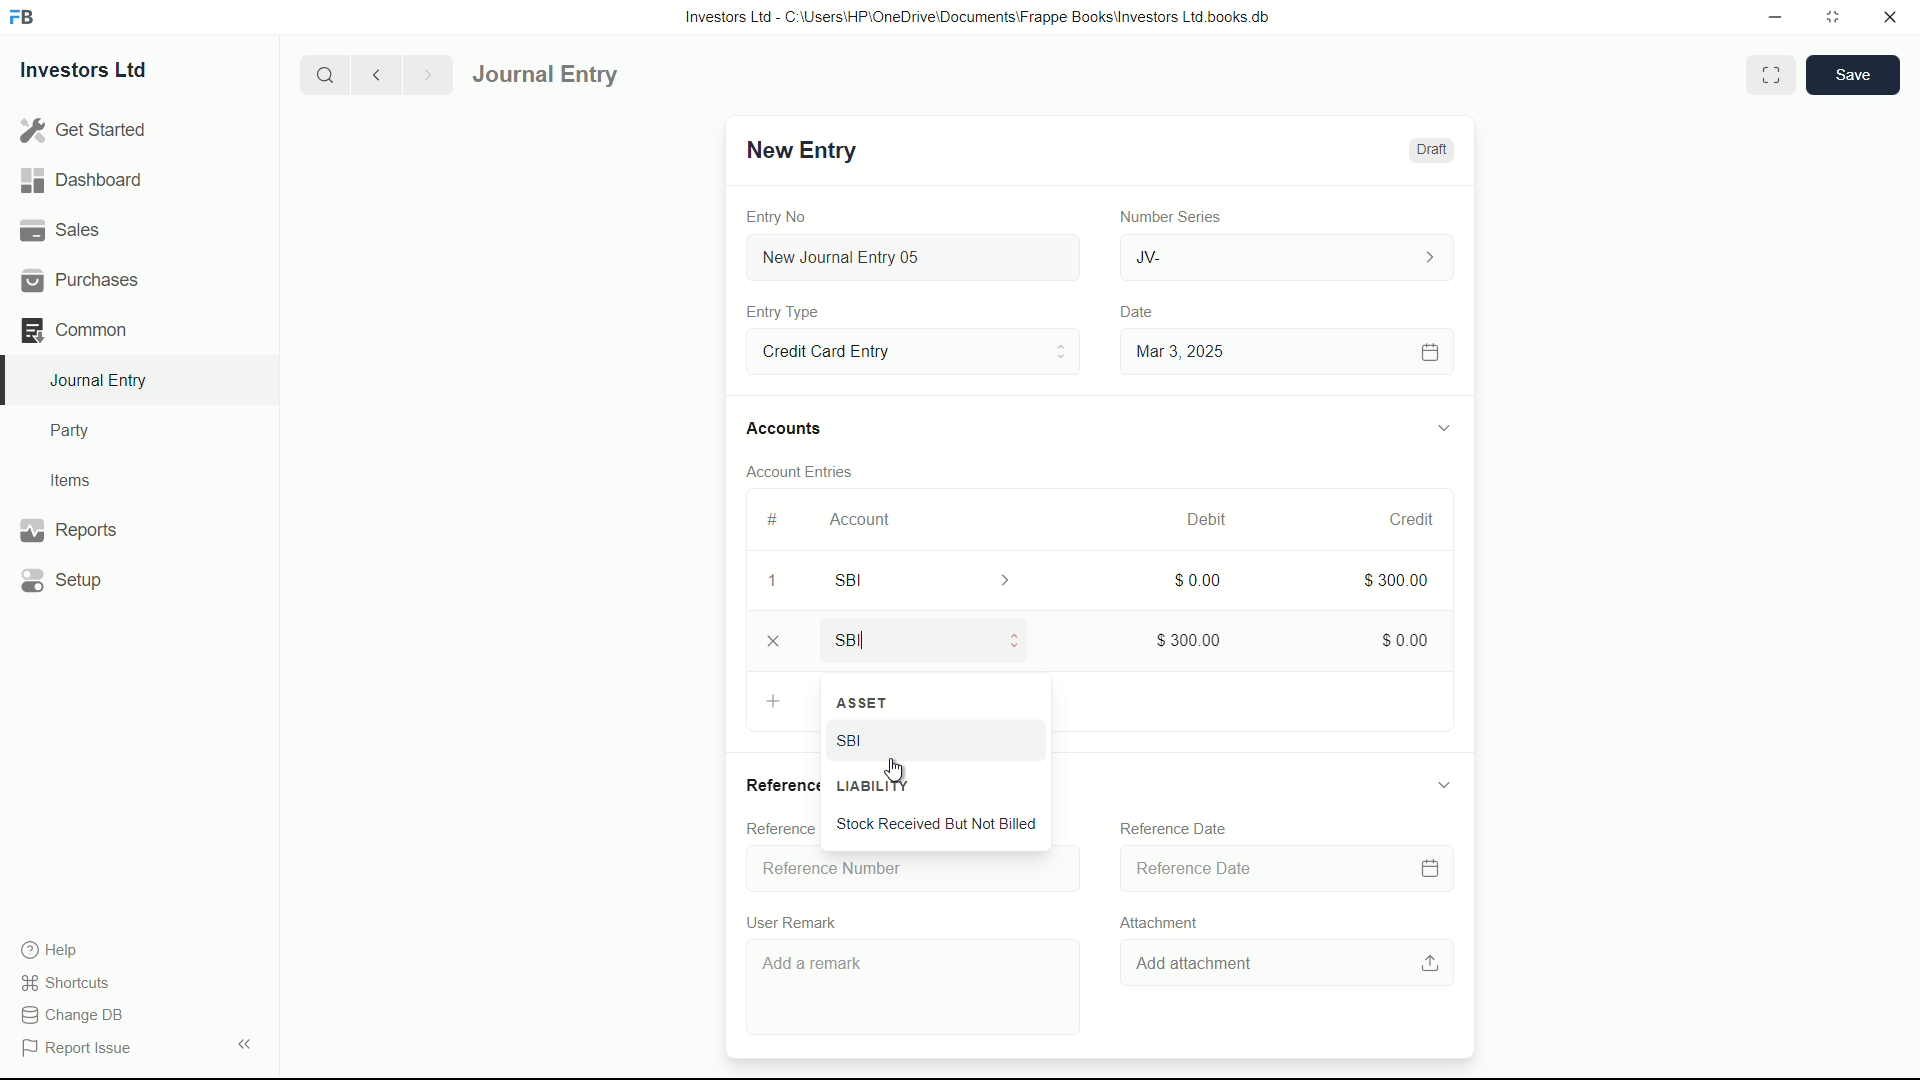 This screenshot has width=1920, height=1080. Describe the element at coordinates (796, 921) in the screenshot. I see `User Remark` at that location.